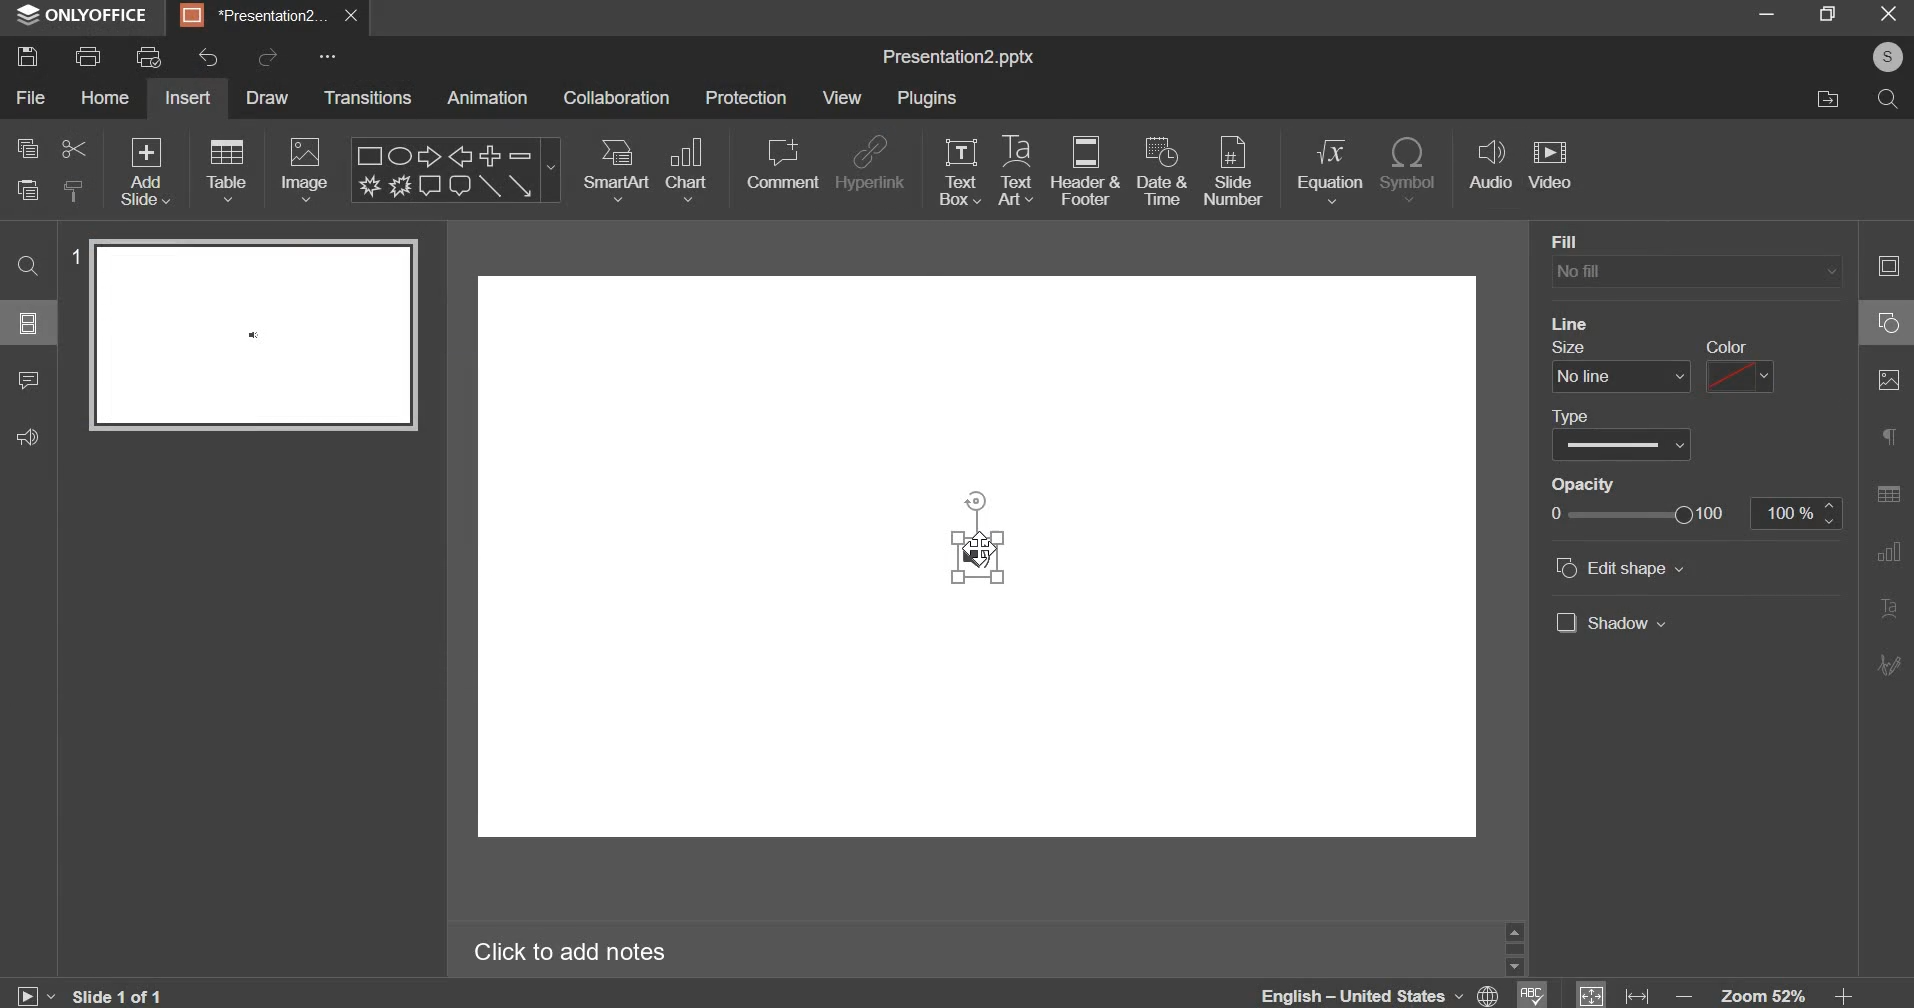 Image resolution: width=1914 pixels, height=1008 pixels. What do you see at coordinates (1411, 169) in the screenshot?
I see `insert symbol` at bounding box center [1411, 169].